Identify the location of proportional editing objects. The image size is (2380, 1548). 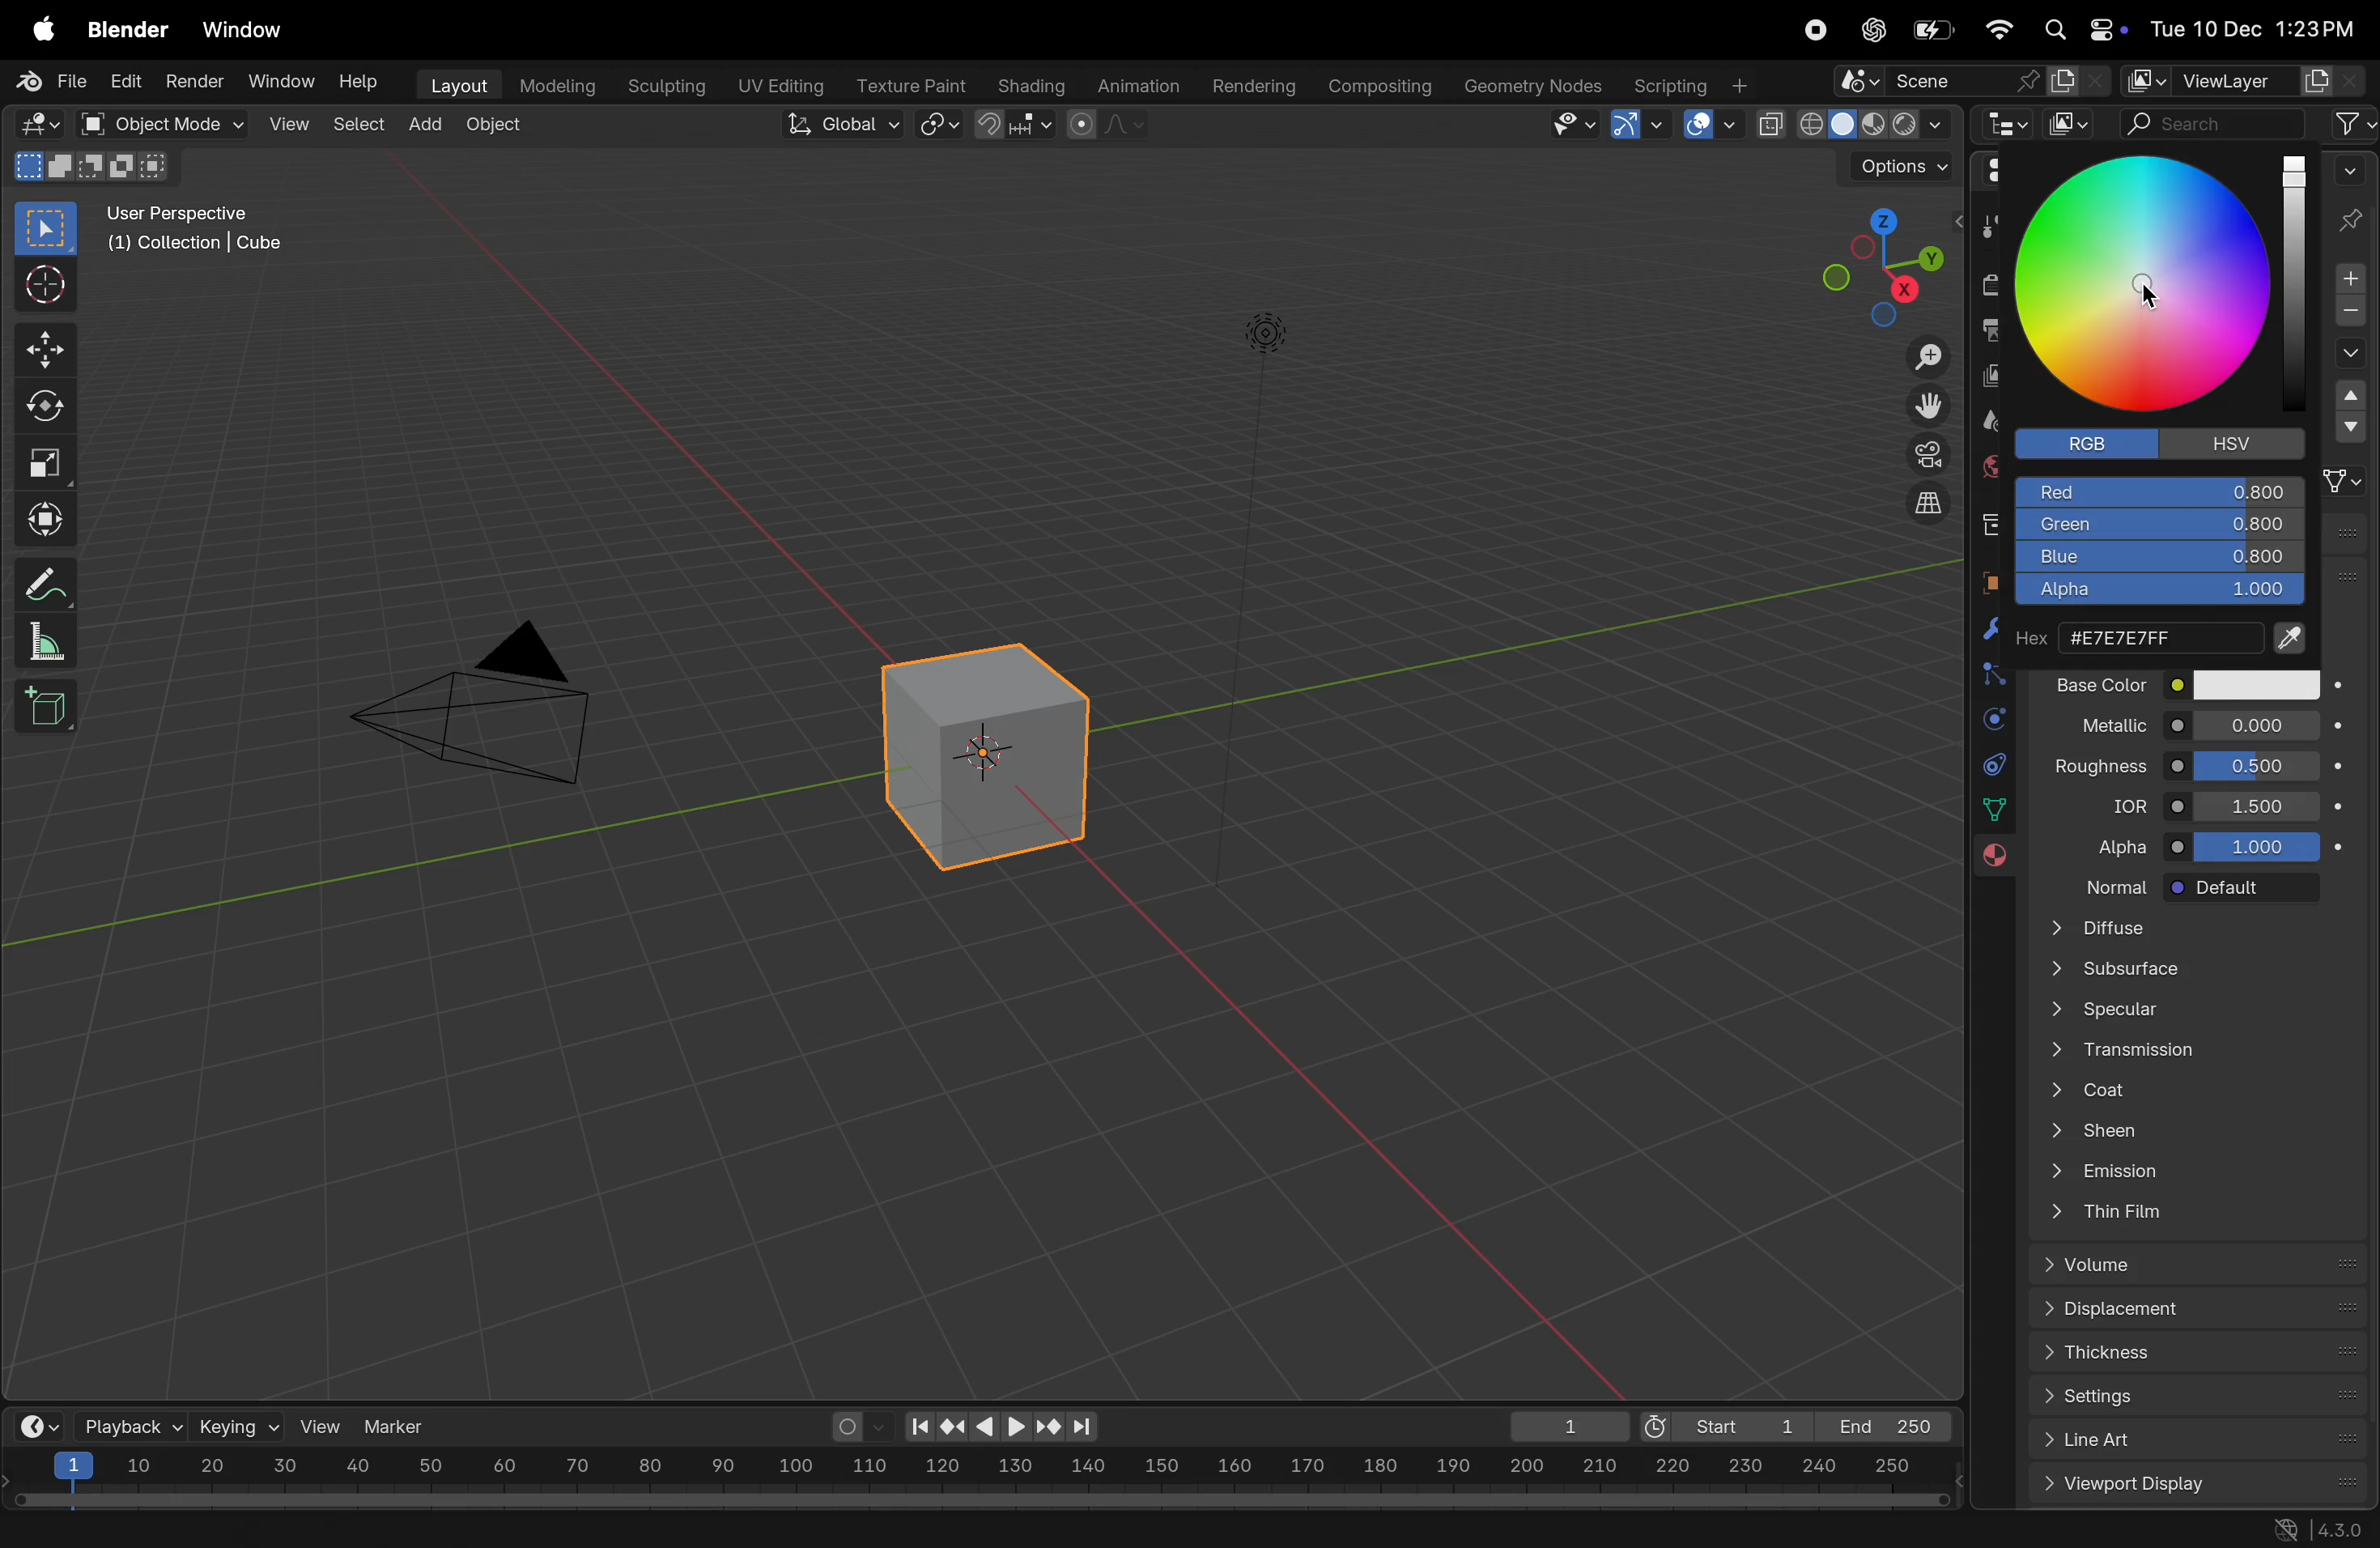
(1110, 127).